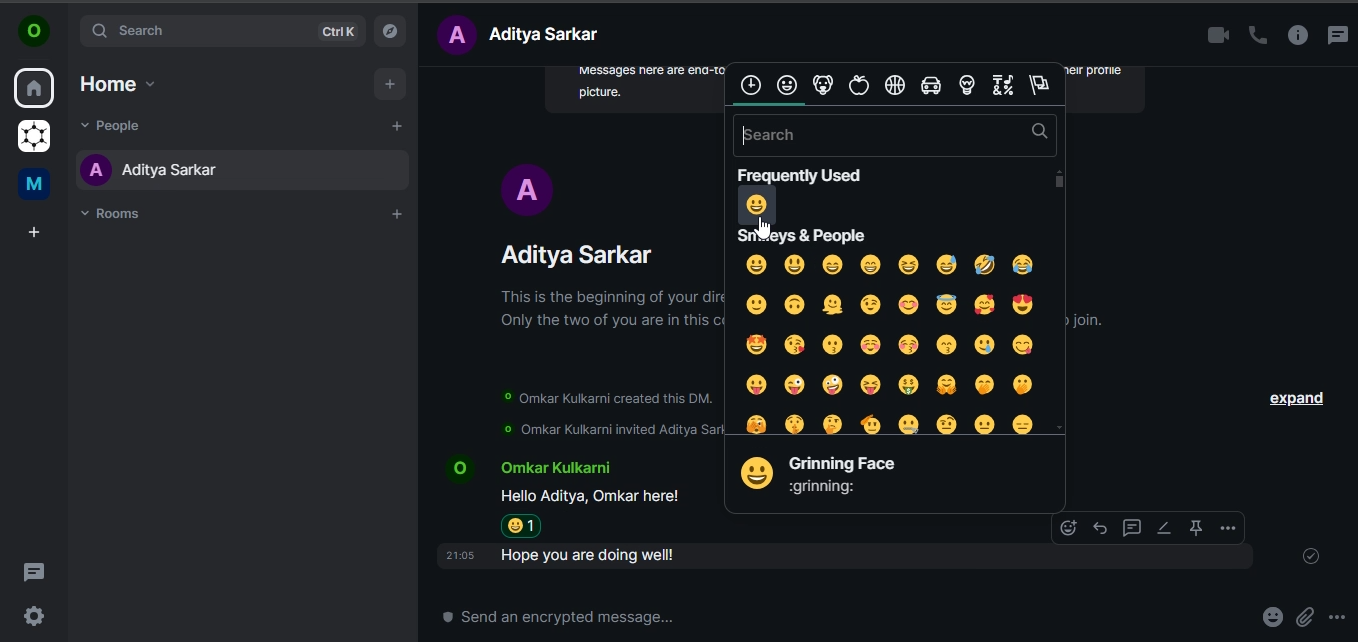 The width and height of the screenshot is (1358, 642). Describe the element at coordinates (983, 345) in the screenshot. I see `smiling face with tear` at that location.